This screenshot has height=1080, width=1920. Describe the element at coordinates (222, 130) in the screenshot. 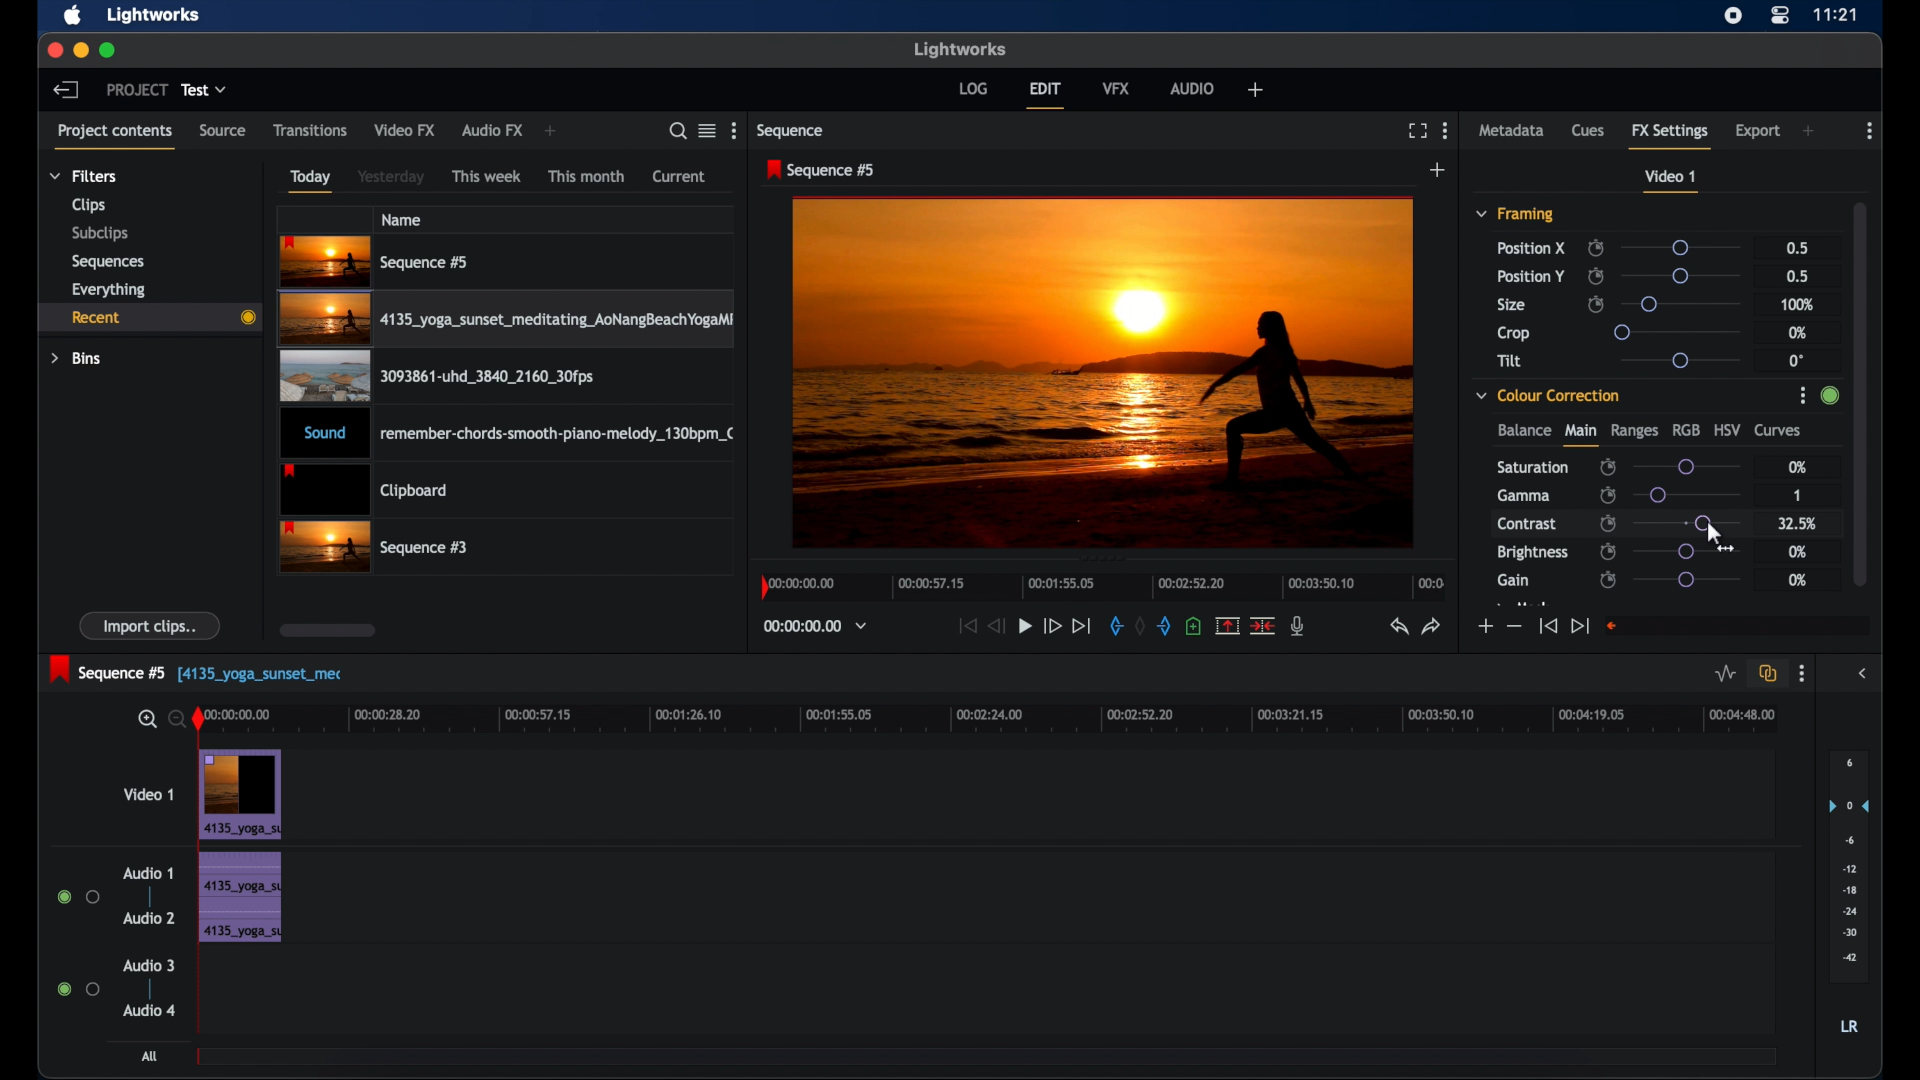

I see `source` at that location.